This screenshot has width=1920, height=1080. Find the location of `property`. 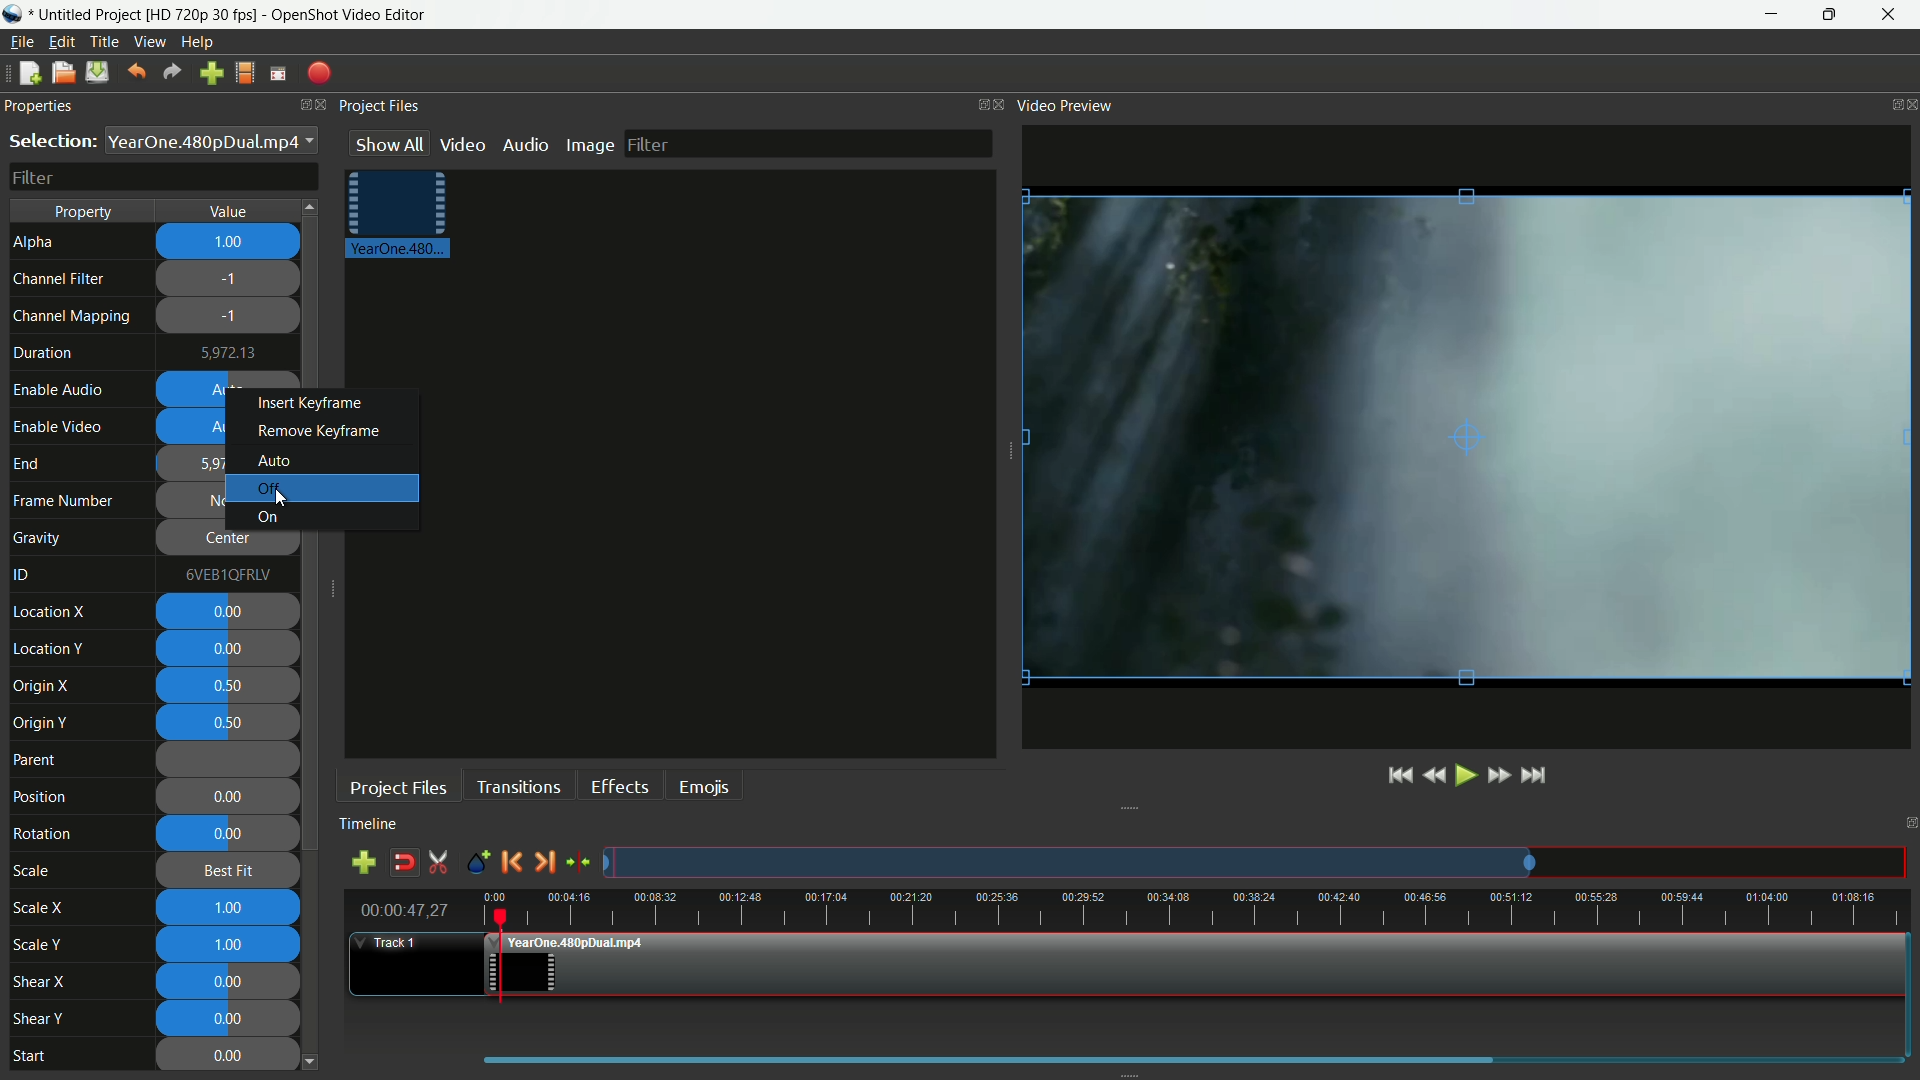

property is located at coordinates (85, 212).